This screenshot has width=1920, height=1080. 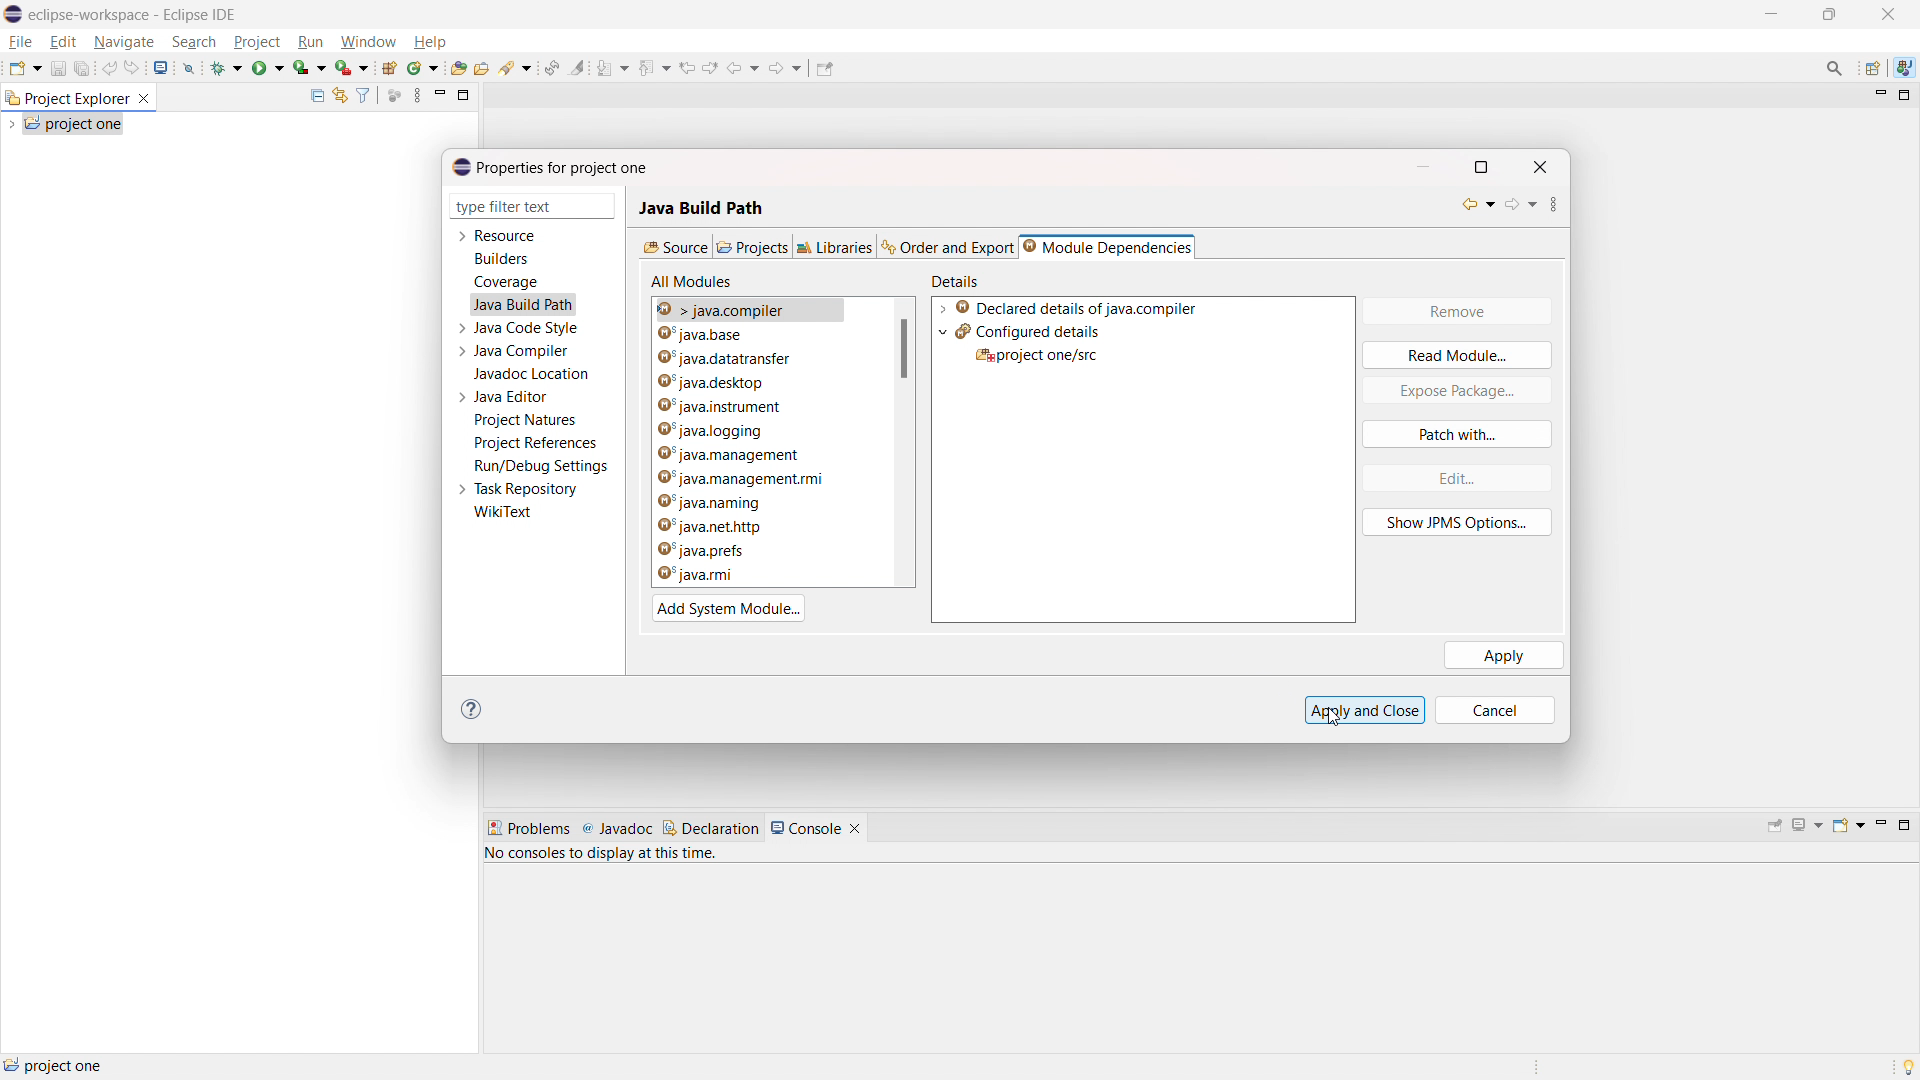 I want to click on view menu, so click(x=417, y=95).